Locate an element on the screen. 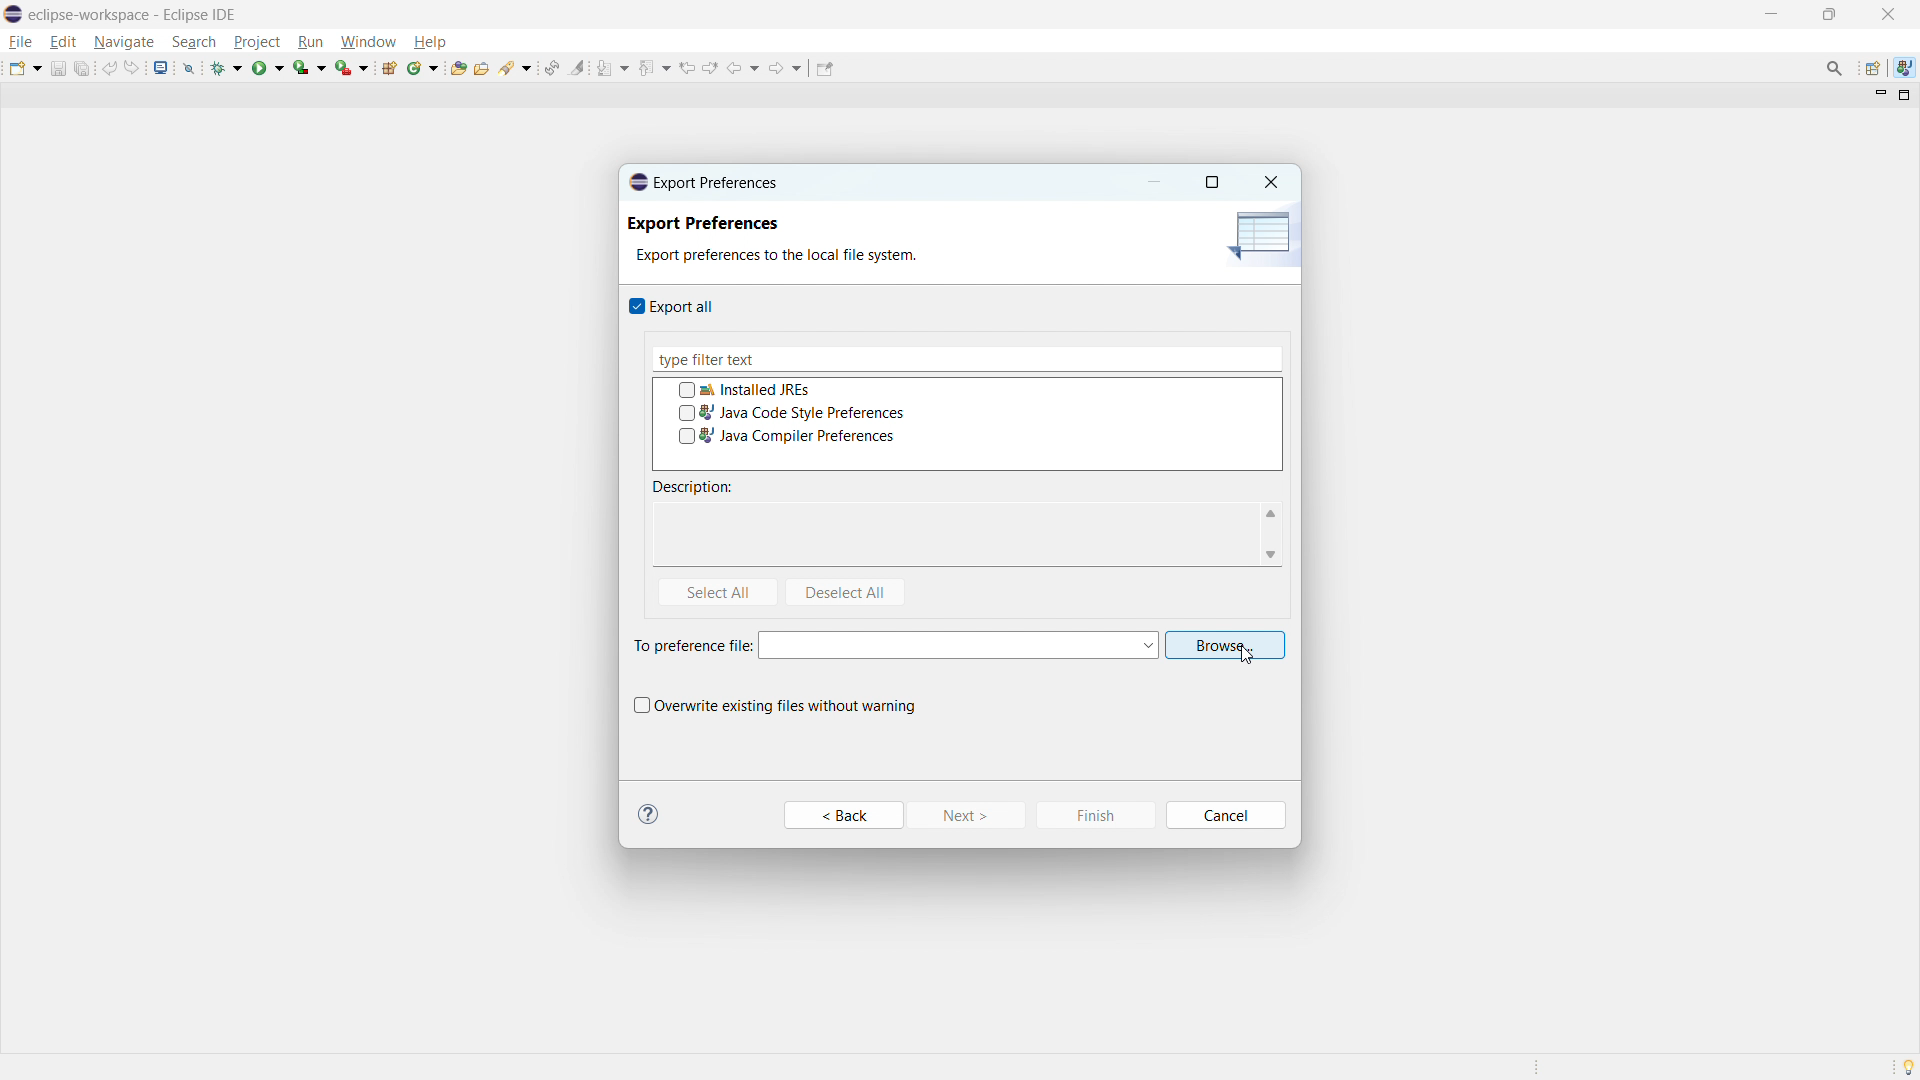 This screenshot has width=1920, height=1080. browse is located at coordinates (1225, 646).